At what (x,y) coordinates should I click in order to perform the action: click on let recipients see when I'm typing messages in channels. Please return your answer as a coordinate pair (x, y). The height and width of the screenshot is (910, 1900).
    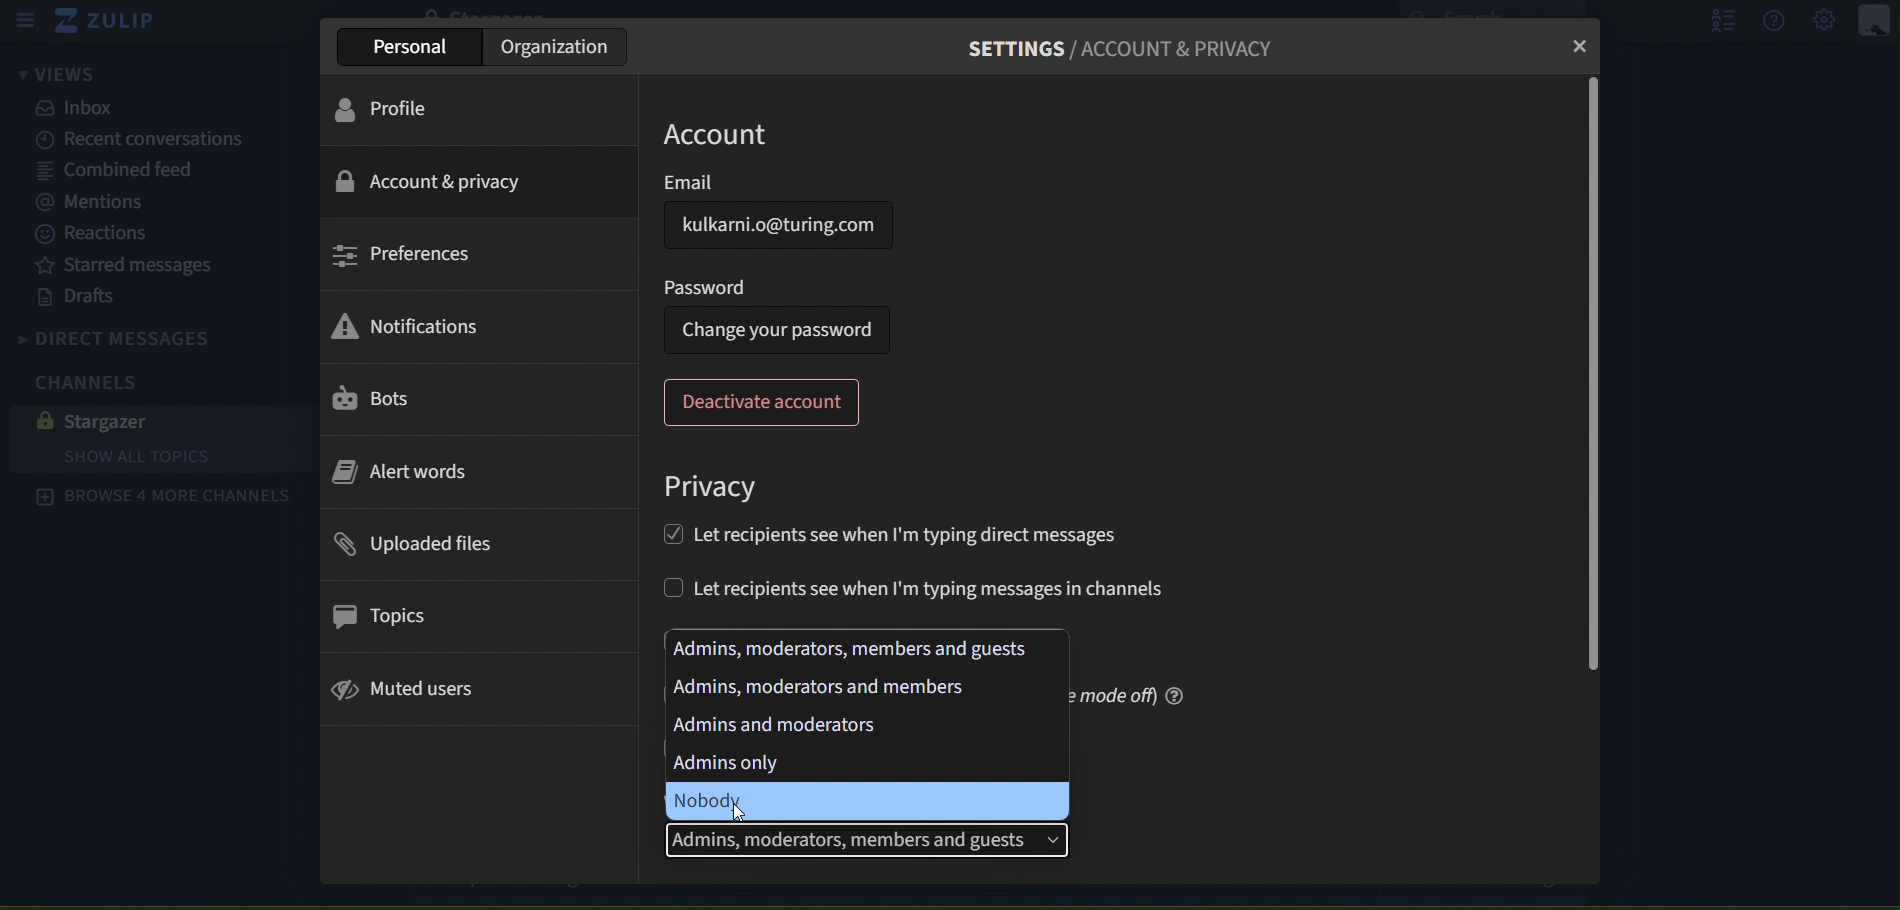
    Looking at the image, I should click on (952, 591).